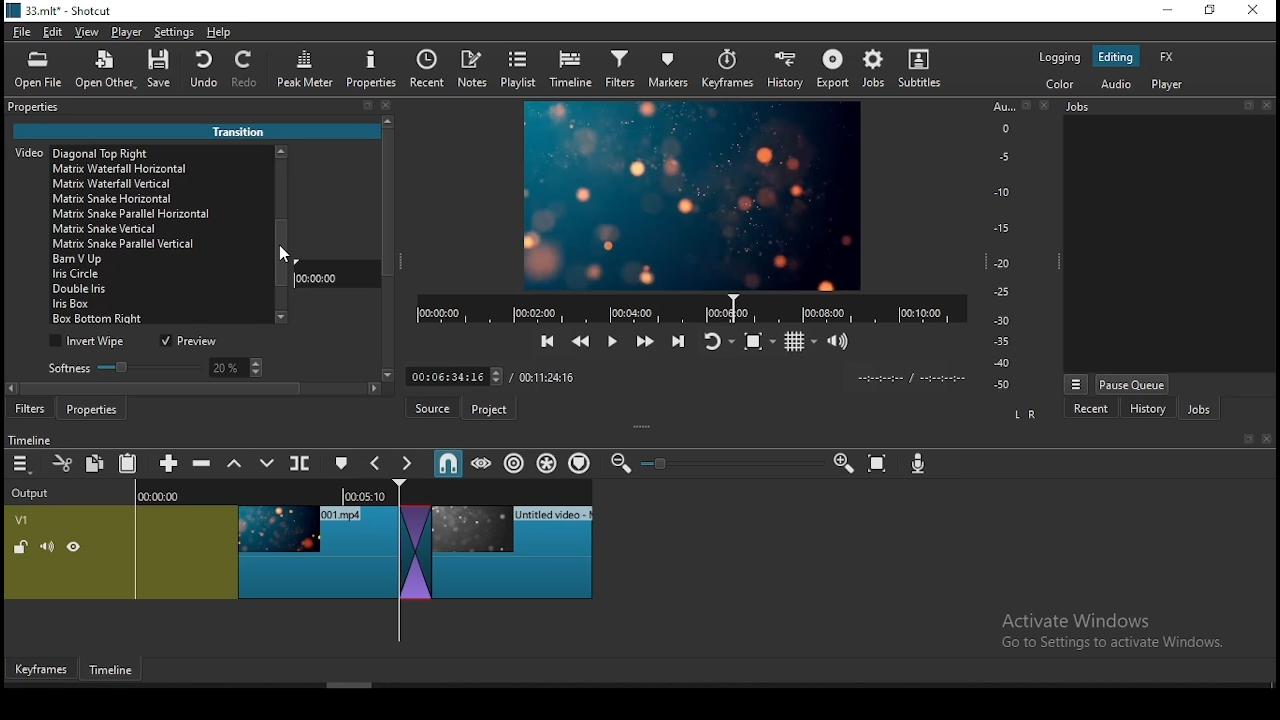 This screenshot has height=720, width=1280. Describe the element at coordinates (159, 214) in the screenshot. I see `transition option` at that location.